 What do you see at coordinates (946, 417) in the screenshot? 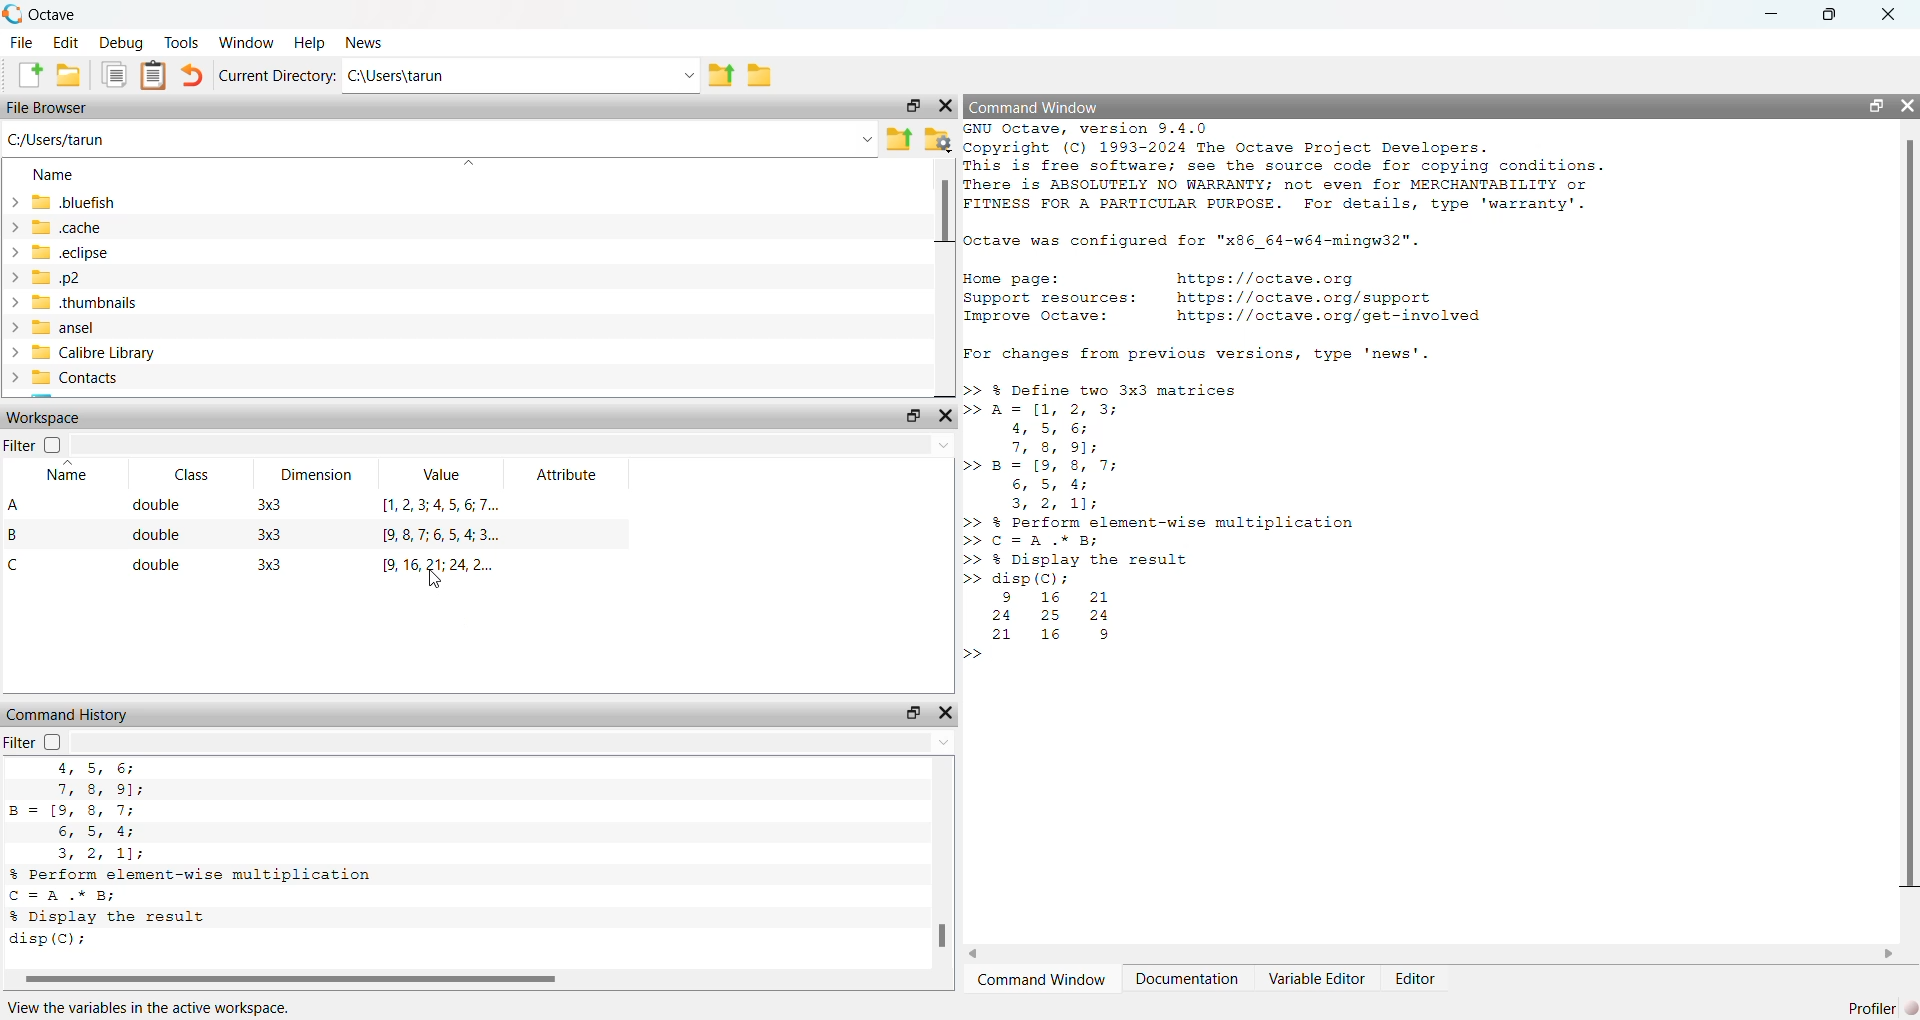
I see `Close` at bounding box center [946, 417].